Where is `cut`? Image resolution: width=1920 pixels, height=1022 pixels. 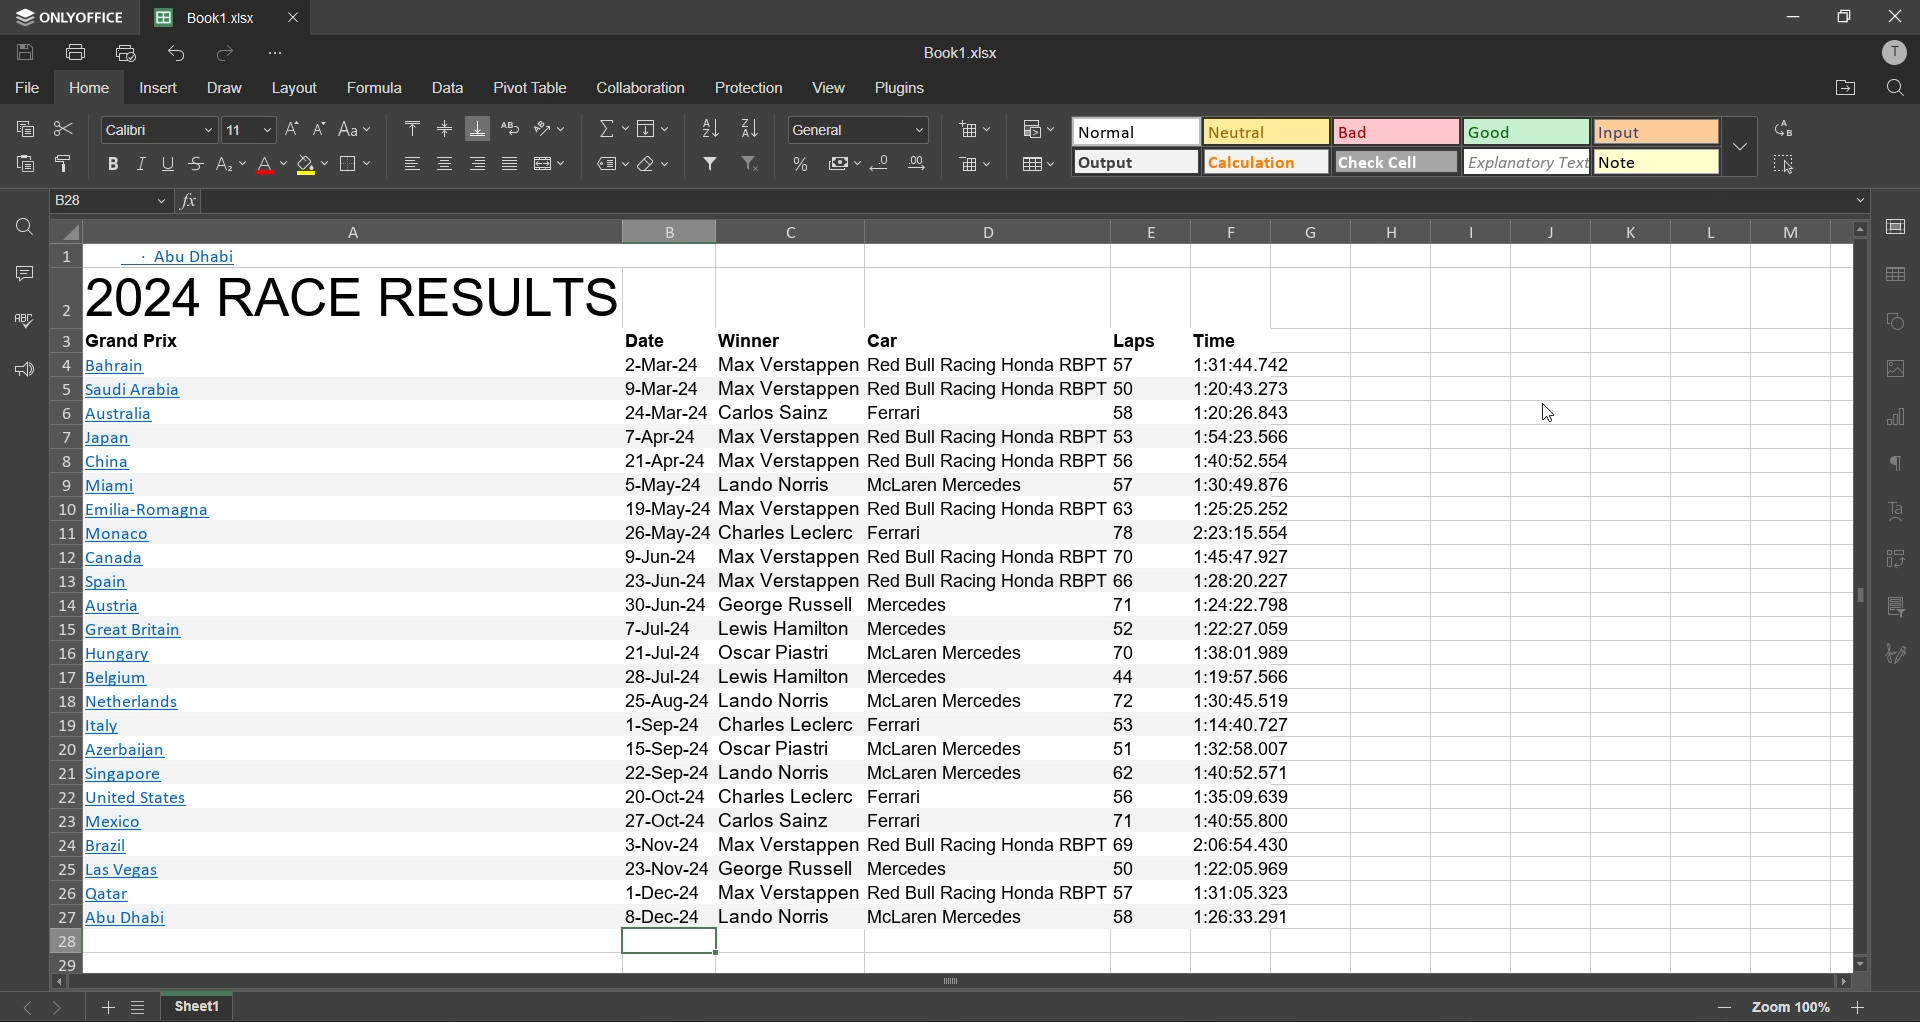
cut is located at coordinates (66, 131).